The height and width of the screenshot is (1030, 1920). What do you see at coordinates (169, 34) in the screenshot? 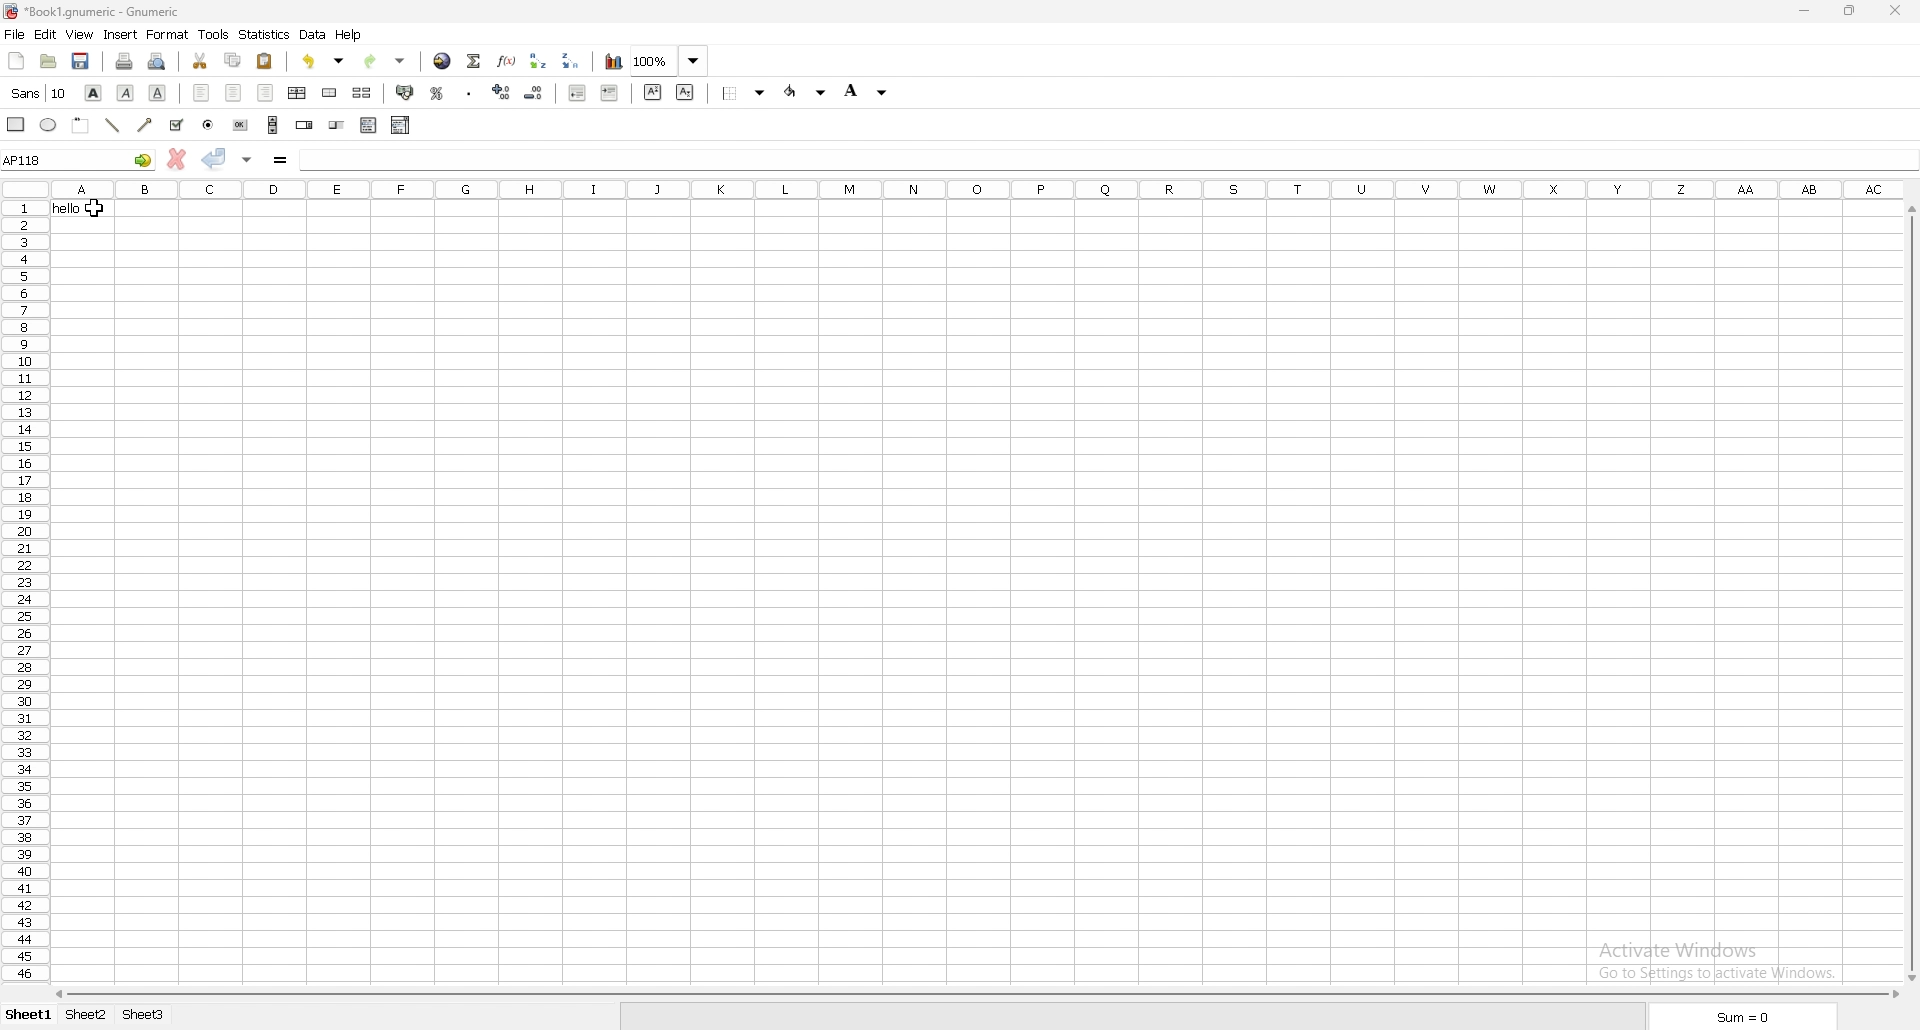
I see `format` at bounding box center [169, 34].